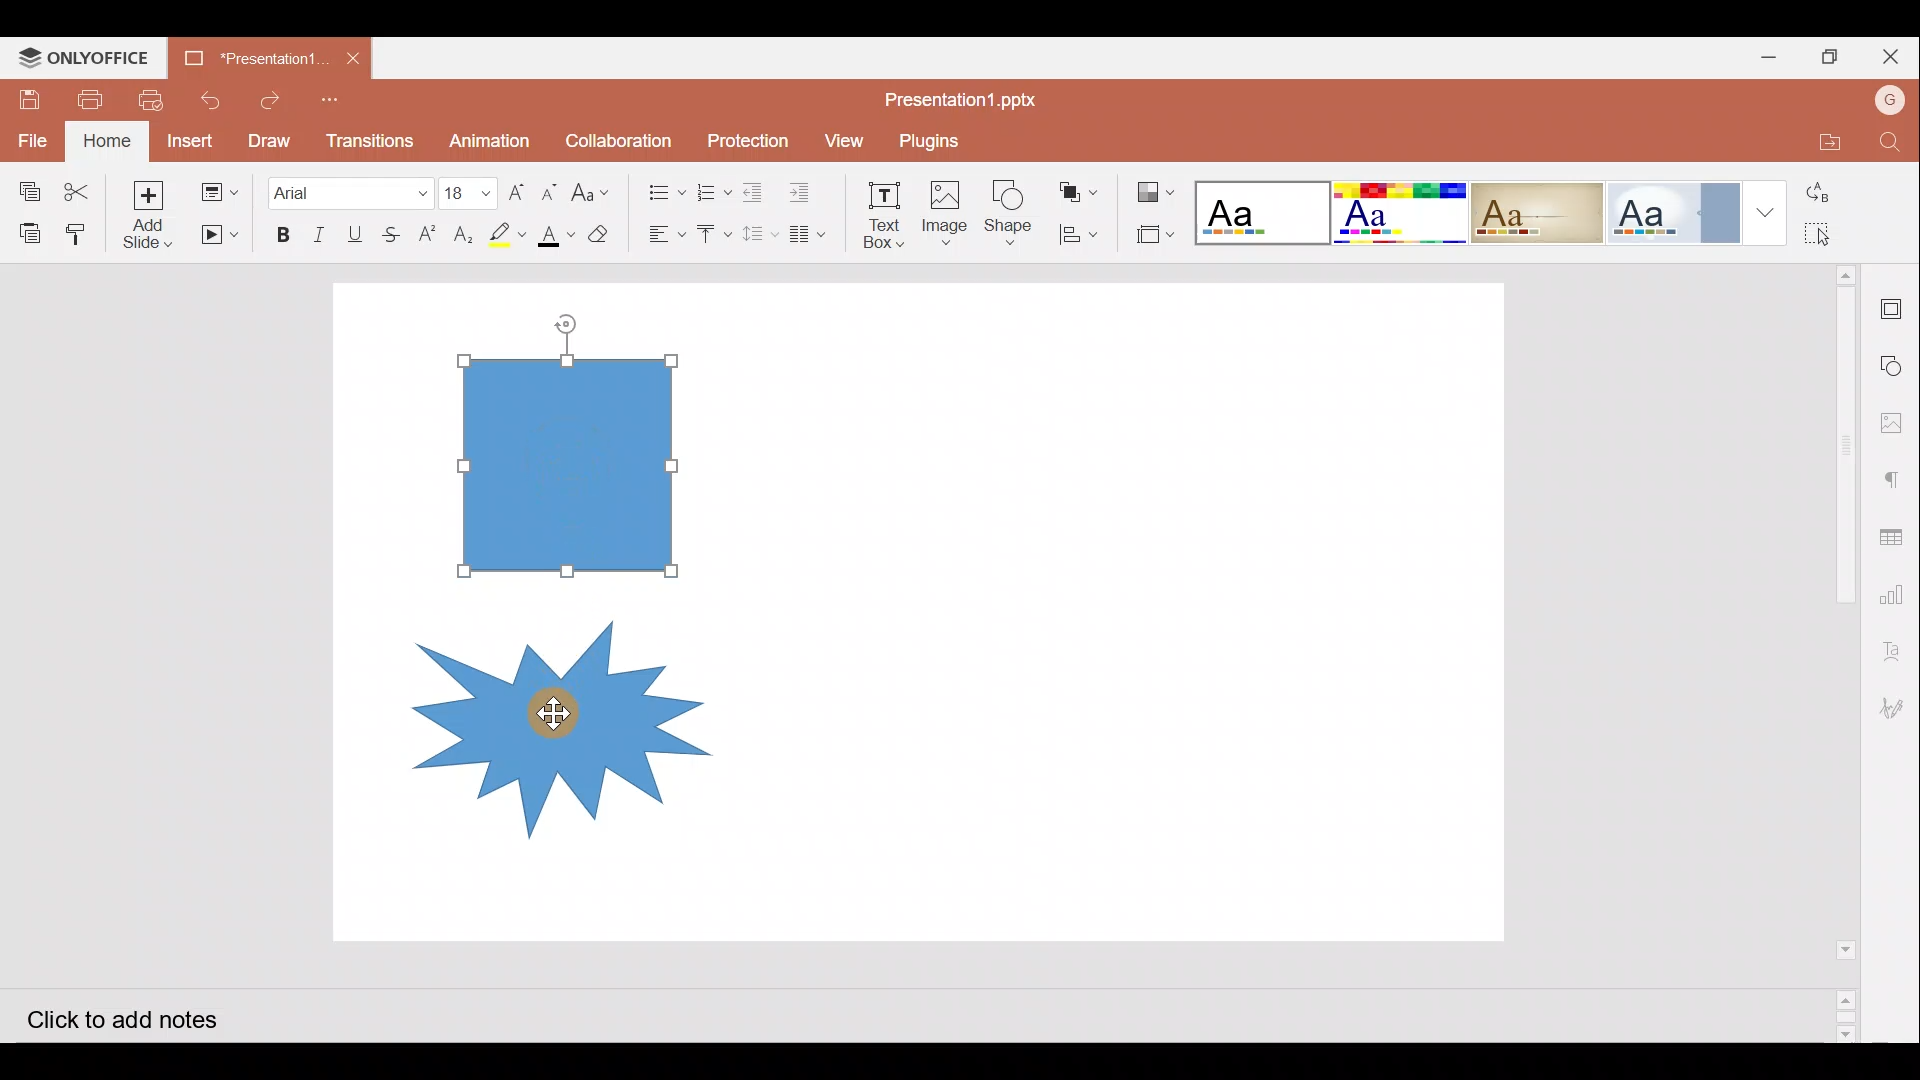  I want to click on Slide settings, so click(1895, 305).